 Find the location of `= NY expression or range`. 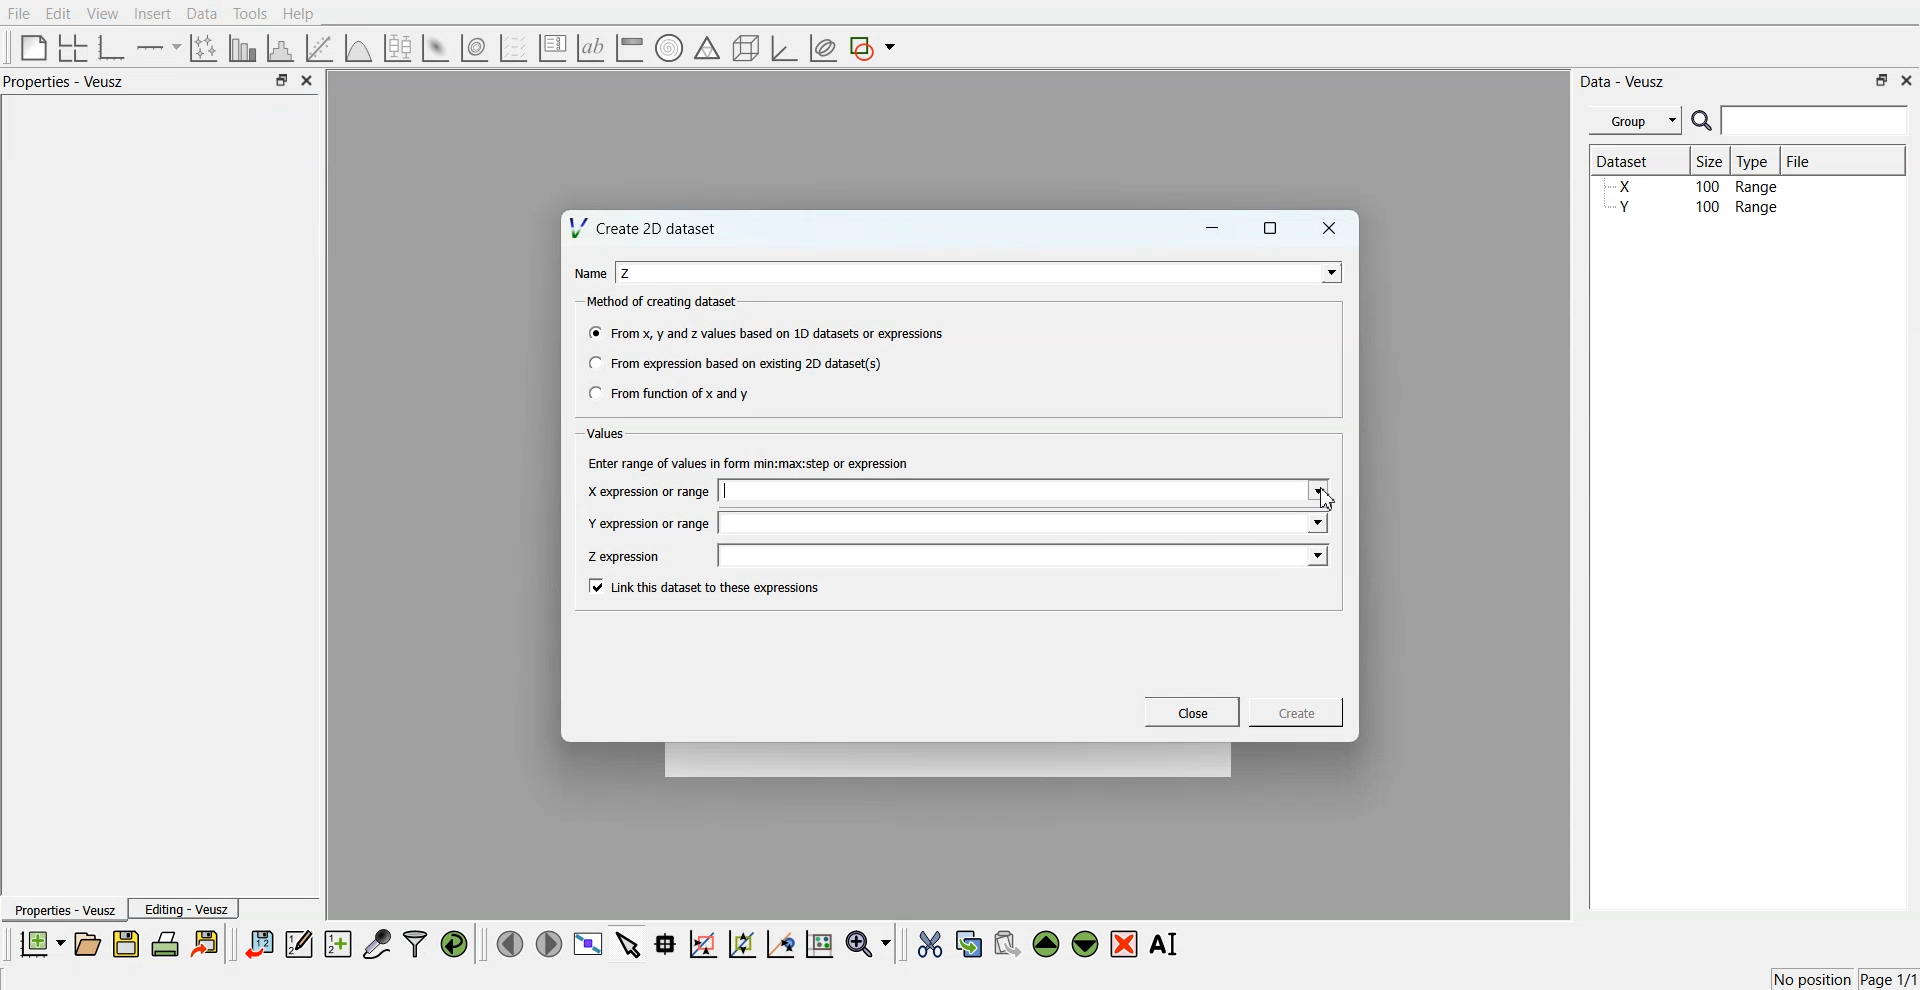

= NY expression or range is located at coordinates (649, 523).